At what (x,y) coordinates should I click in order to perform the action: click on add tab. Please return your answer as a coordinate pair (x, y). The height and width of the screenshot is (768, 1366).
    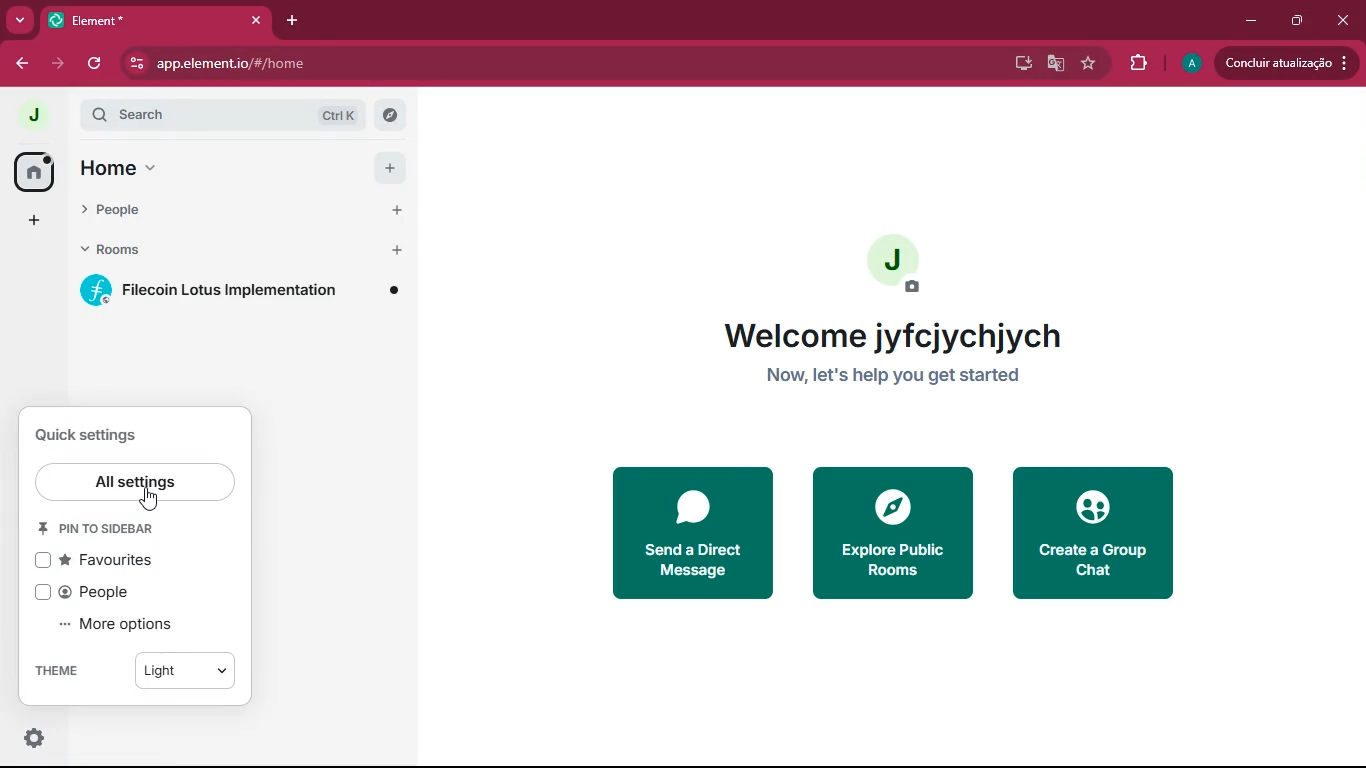
    Looking at the image, I should click on (289, 21).